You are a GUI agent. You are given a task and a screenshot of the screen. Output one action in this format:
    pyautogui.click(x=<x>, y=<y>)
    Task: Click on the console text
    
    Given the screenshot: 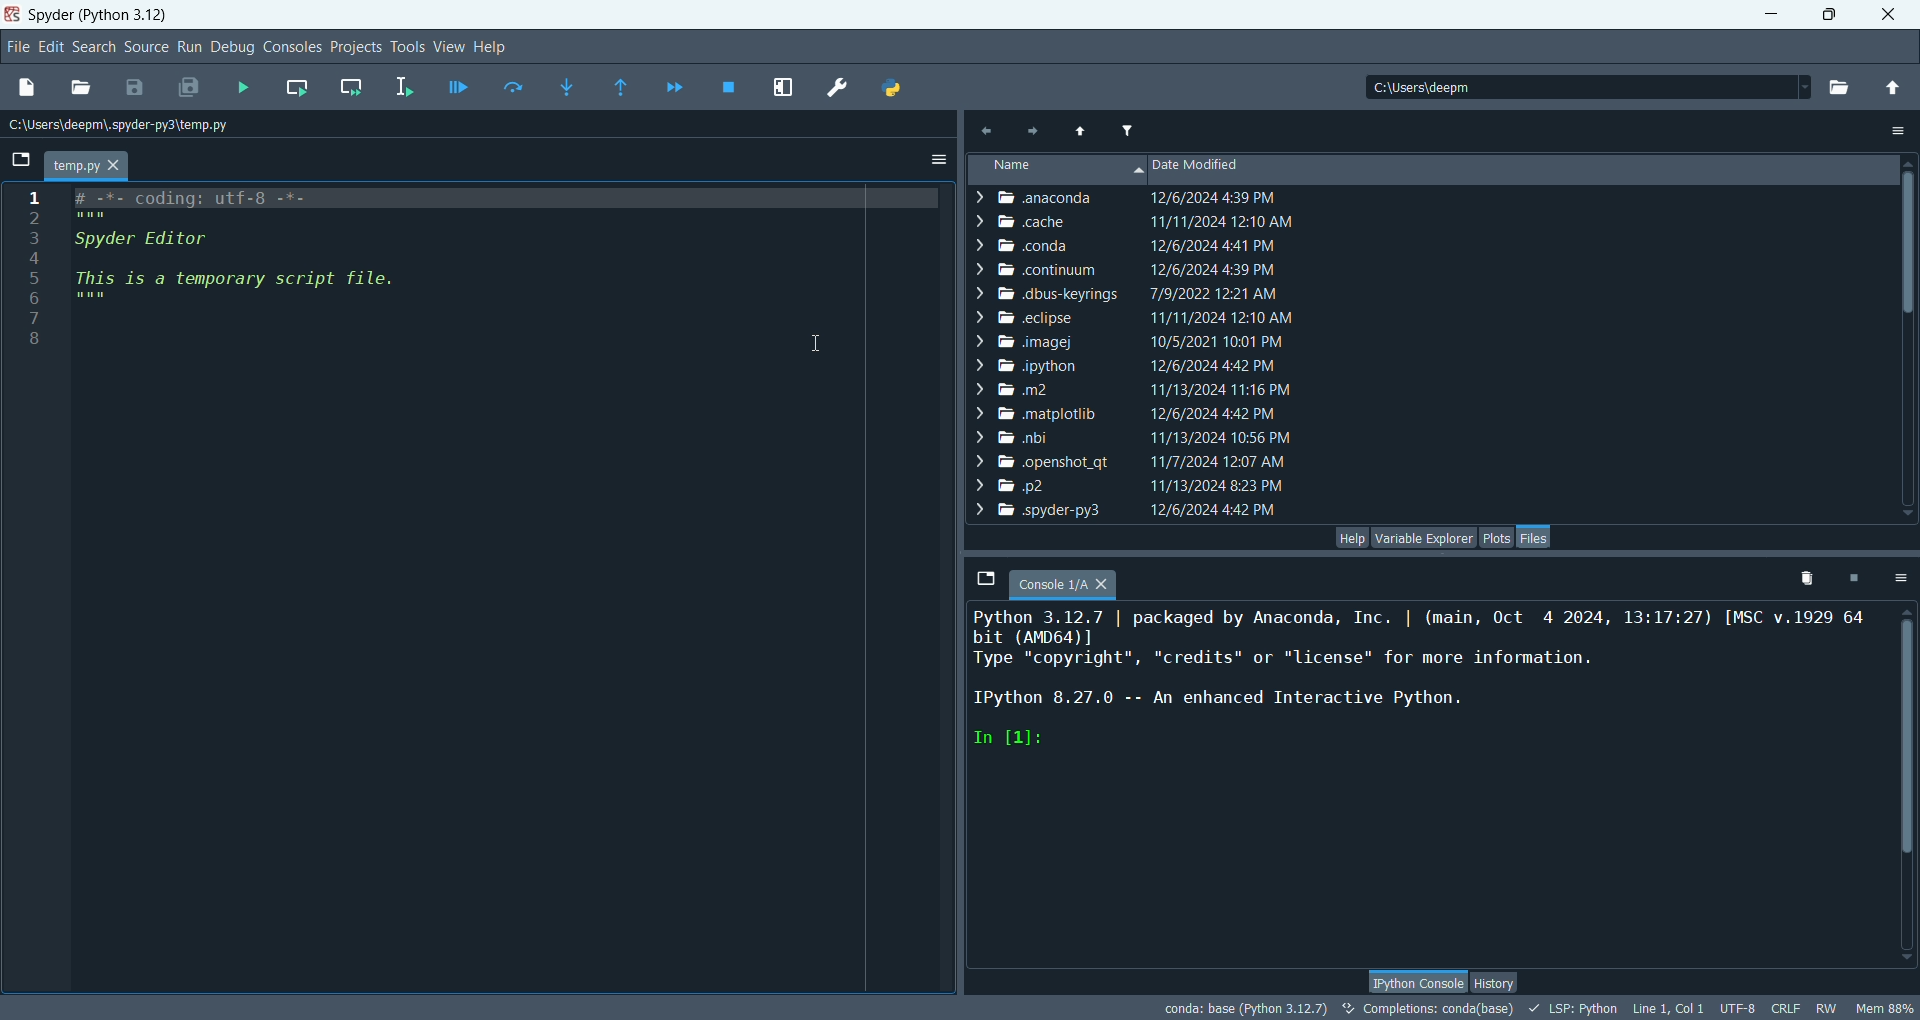 What is the action you would take?
    pyautogui.click(x=1418, y=681)
    